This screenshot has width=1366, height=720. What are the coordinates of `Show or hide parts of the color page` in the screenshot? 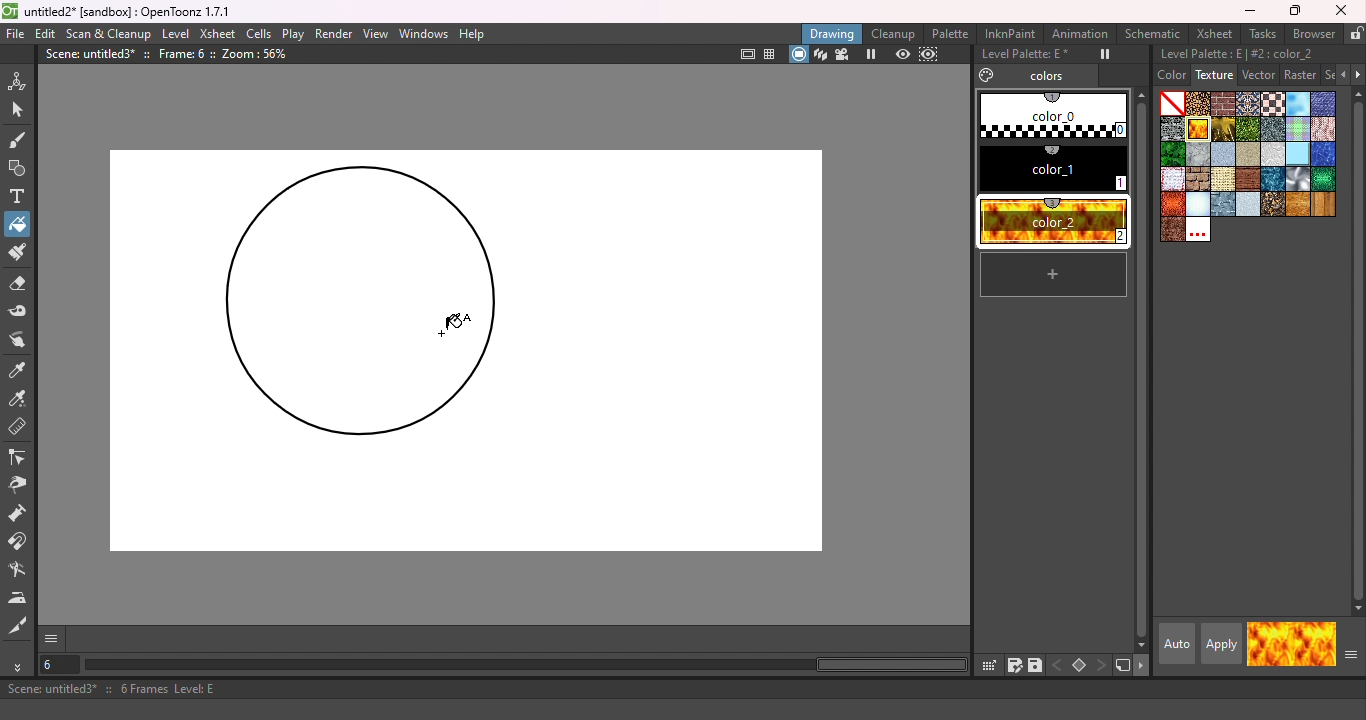 It's located at (1349, 658).